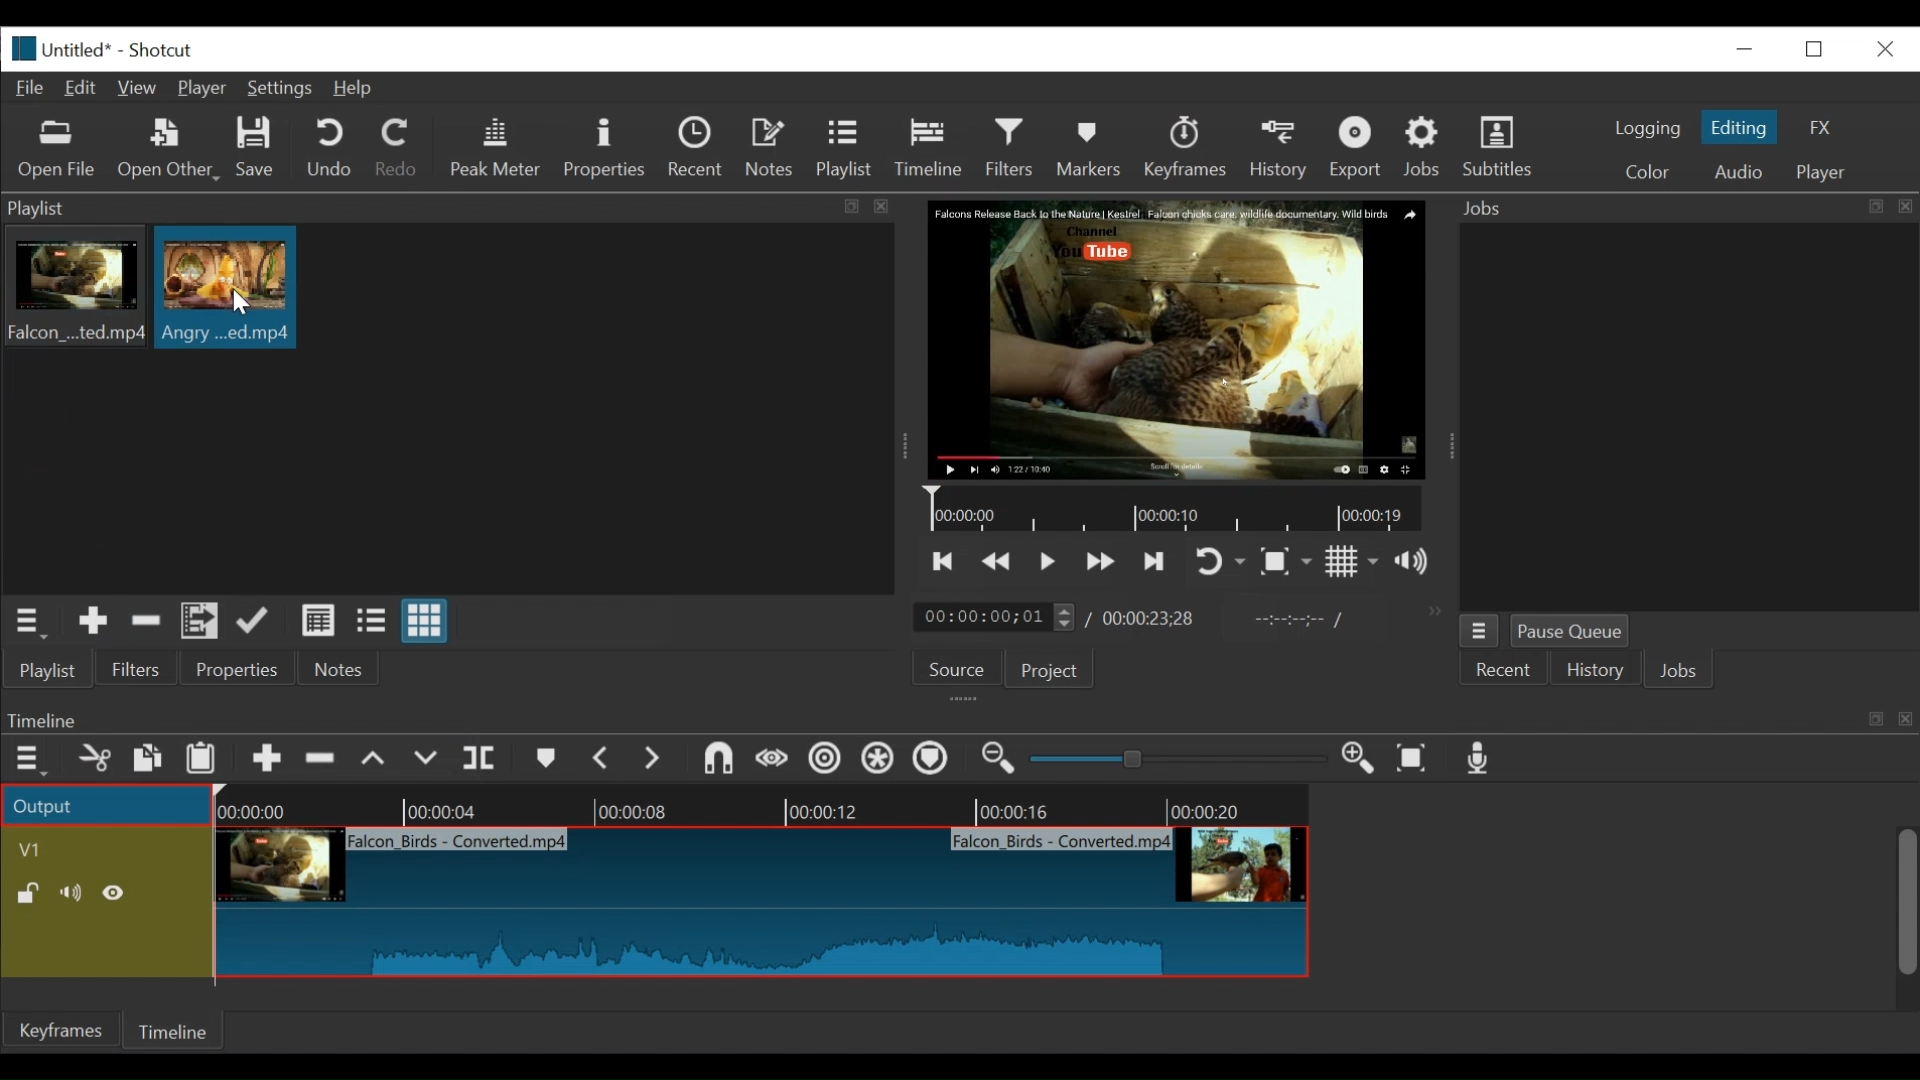  Describe the element at coordinates (256, 150) in the screenshot. I see `Save` at that location.